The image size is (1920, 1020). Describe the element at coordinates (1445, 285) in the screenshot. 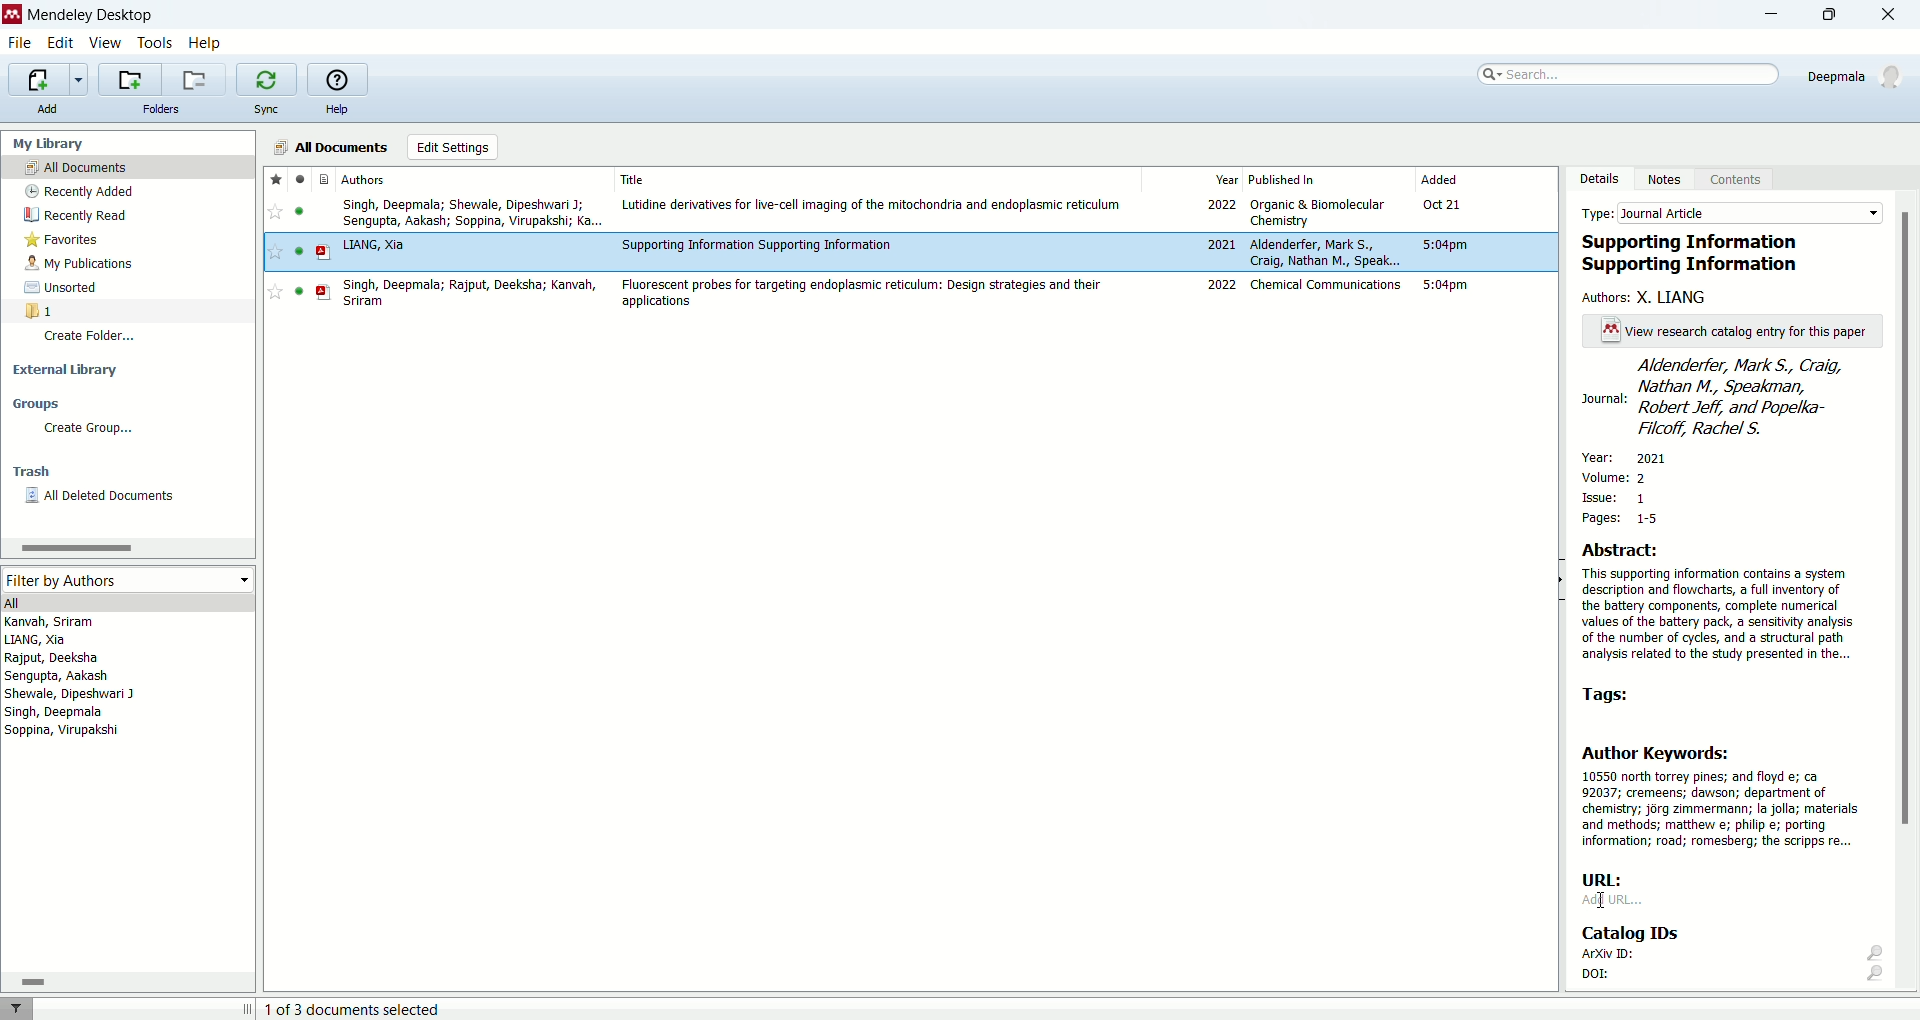

I see `5:04pm` at that location.